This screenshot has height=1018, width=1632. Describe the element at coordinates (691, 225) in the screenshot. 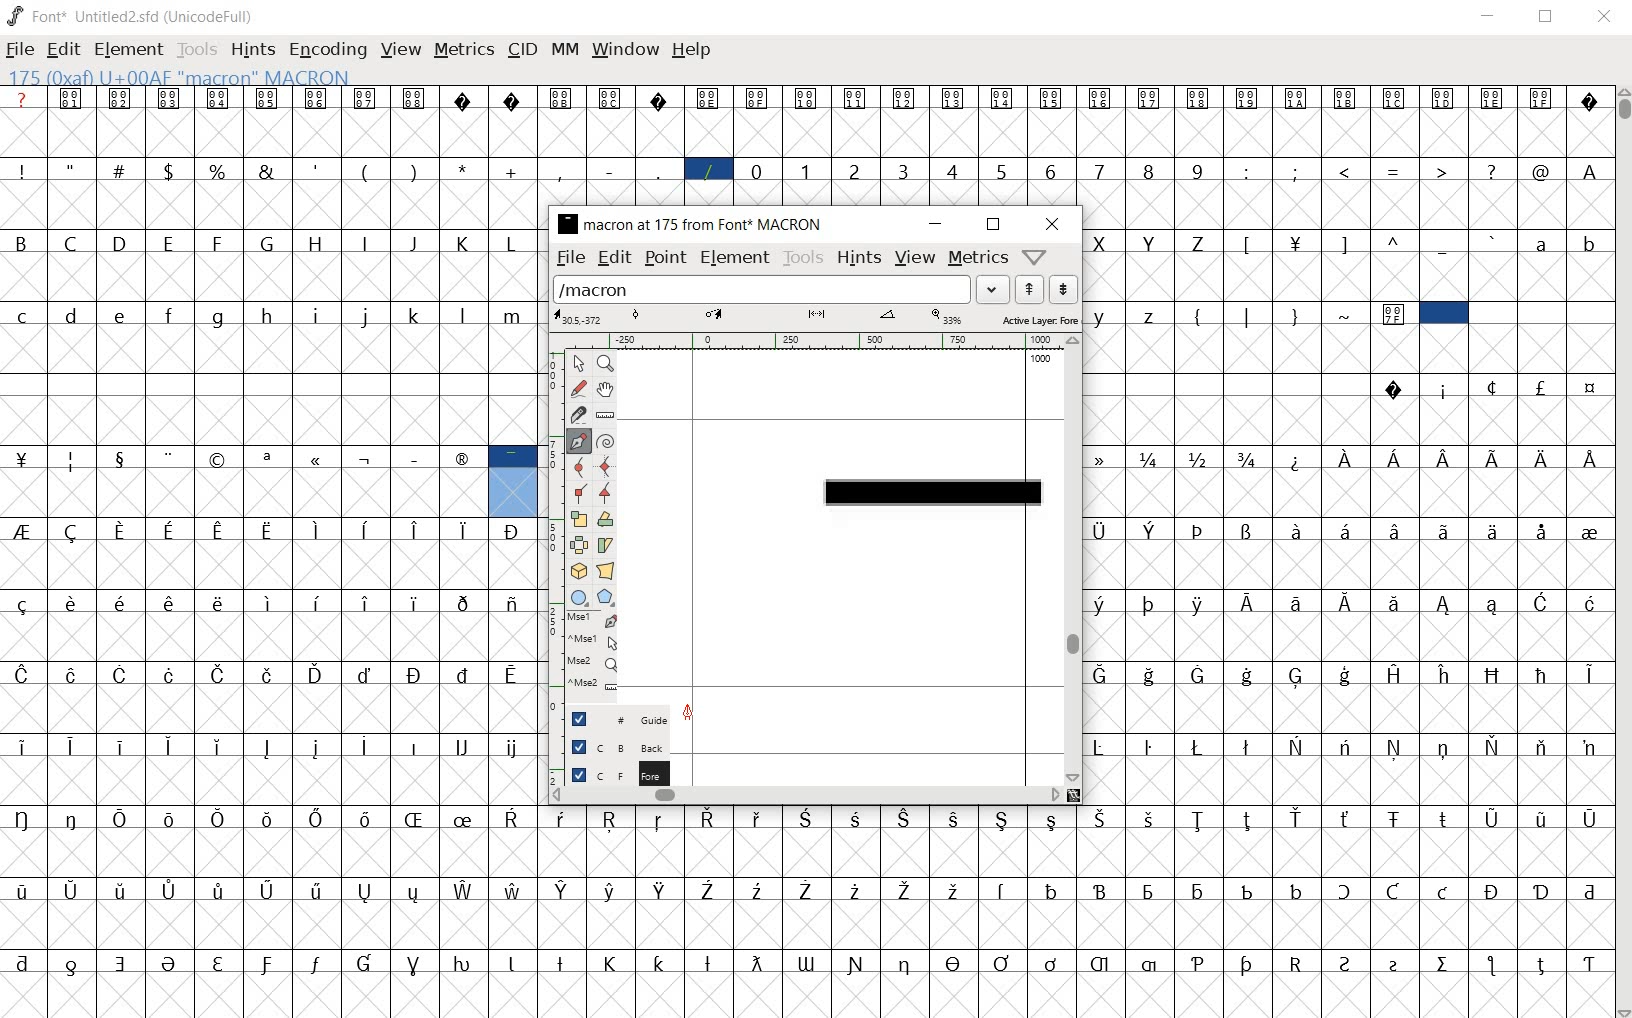

I see `glyph name` at that location.